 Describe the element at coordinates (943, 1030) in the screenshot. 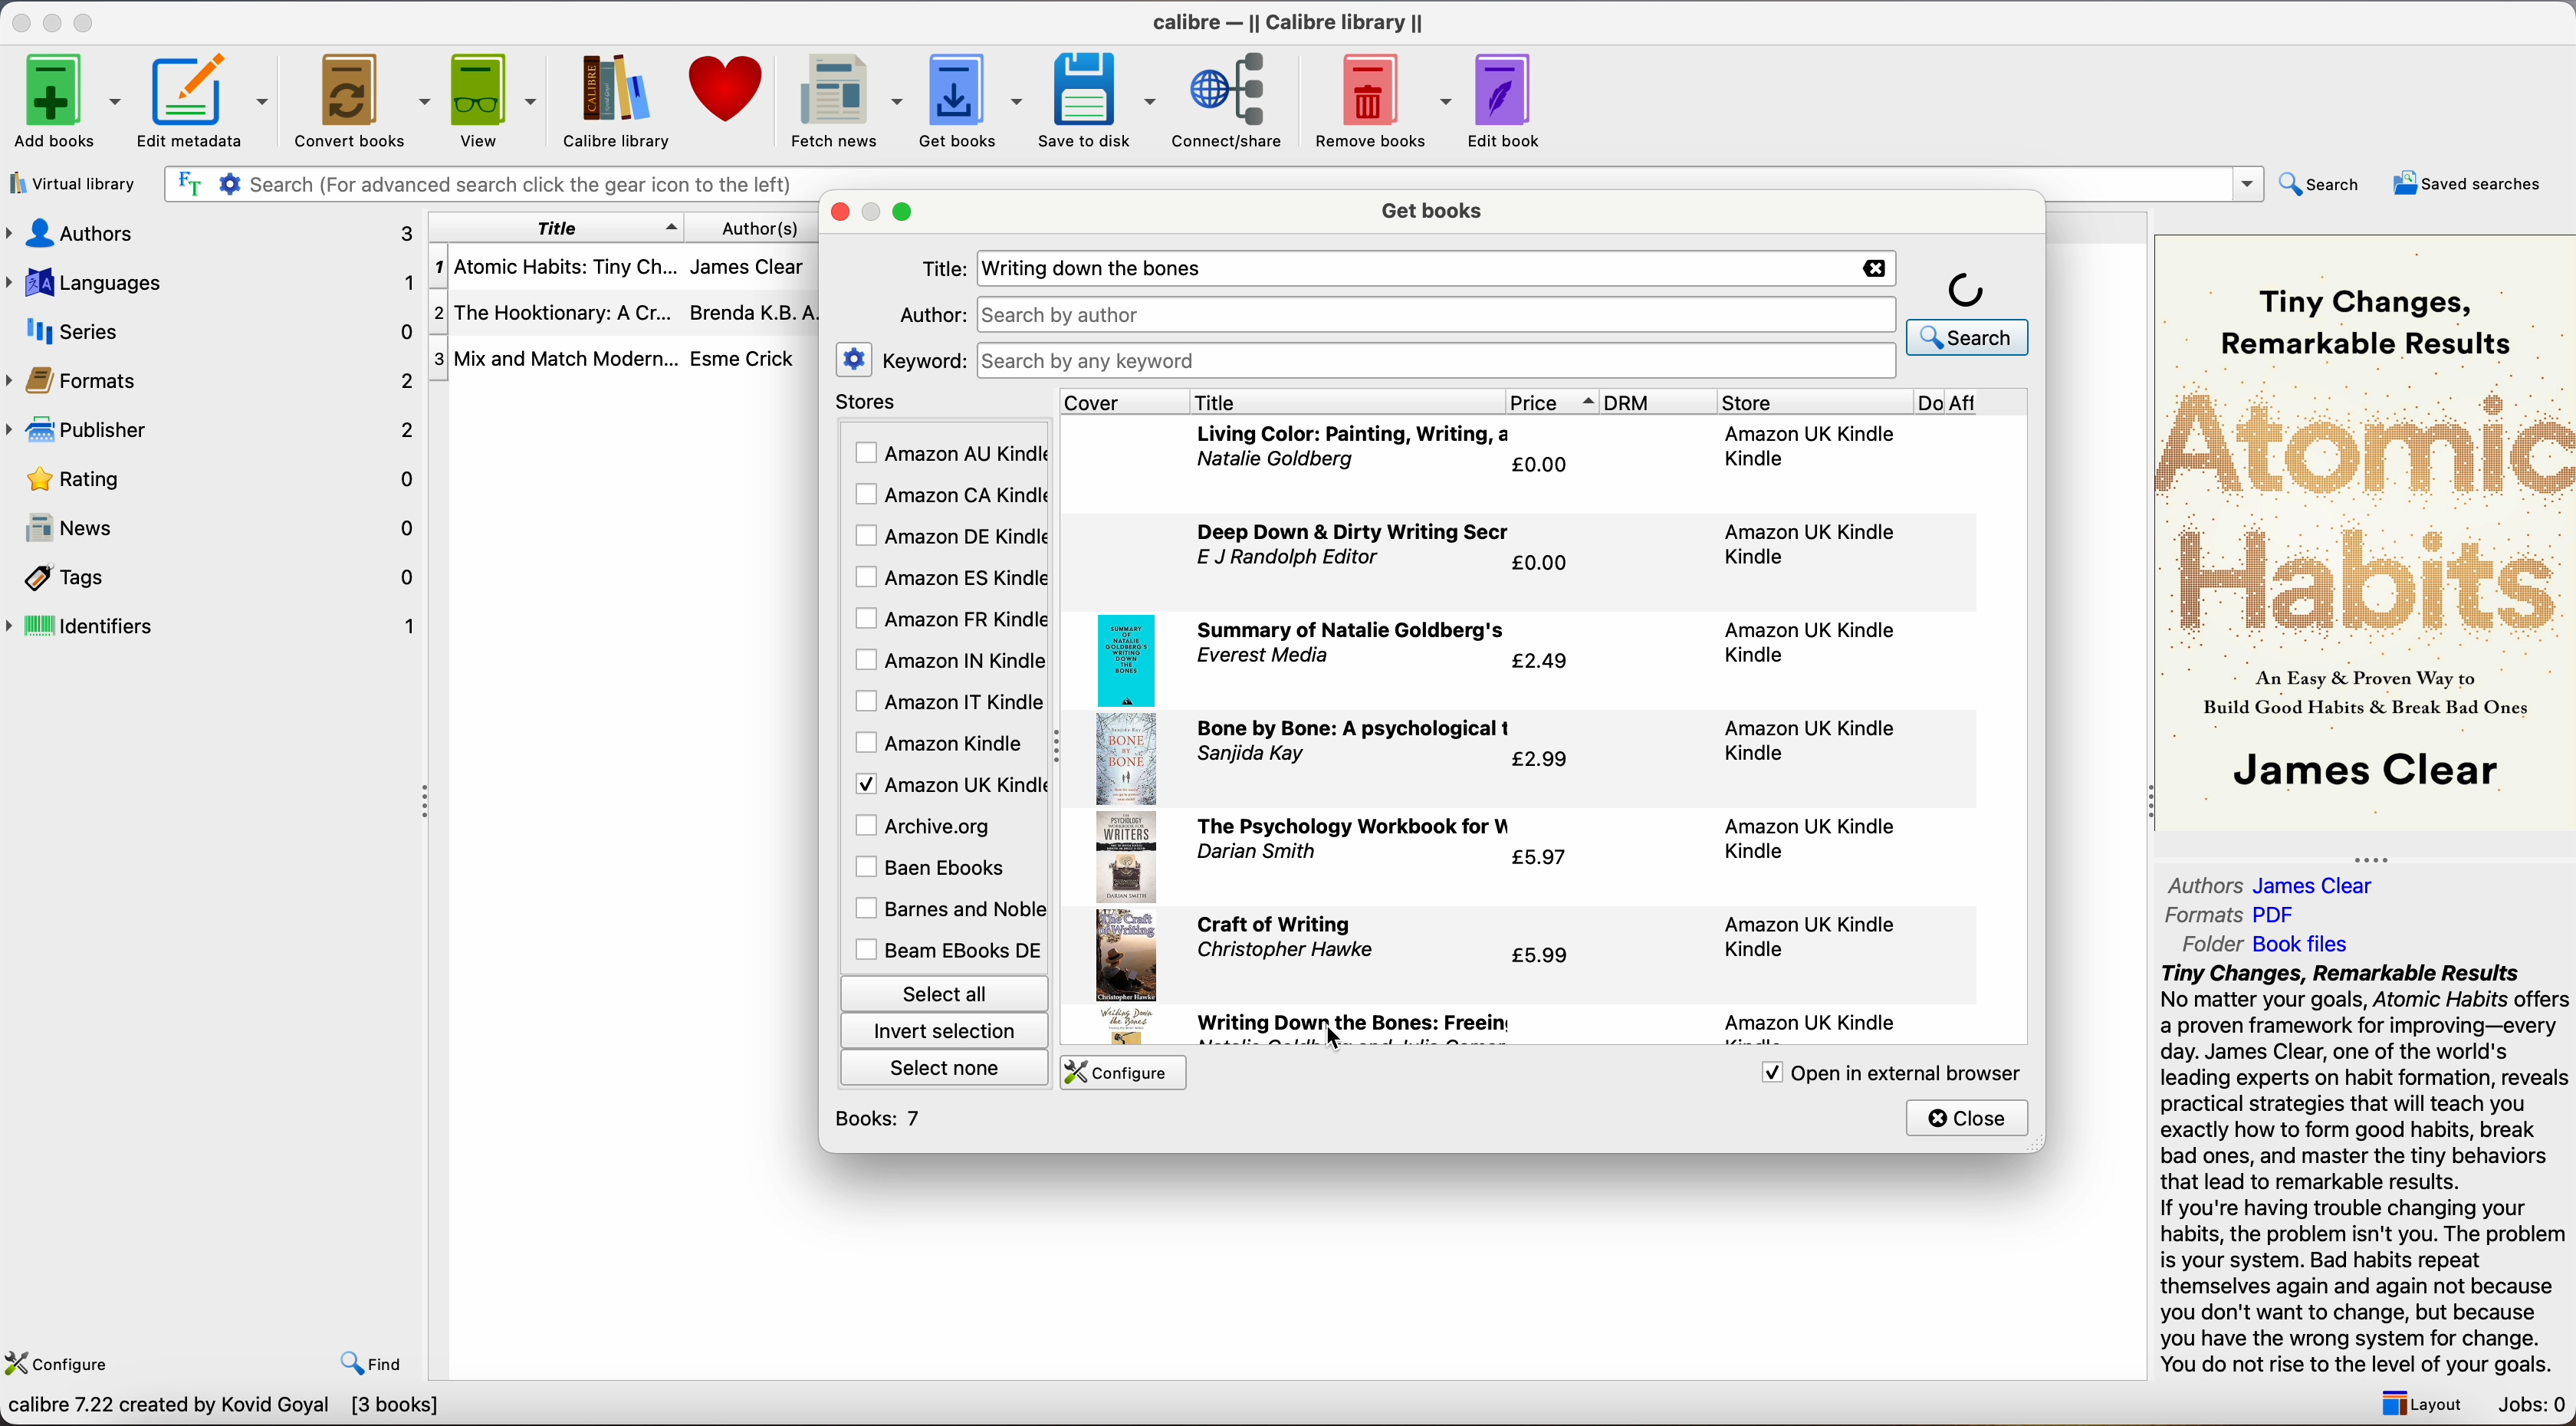

I see `invert selection` at that location.